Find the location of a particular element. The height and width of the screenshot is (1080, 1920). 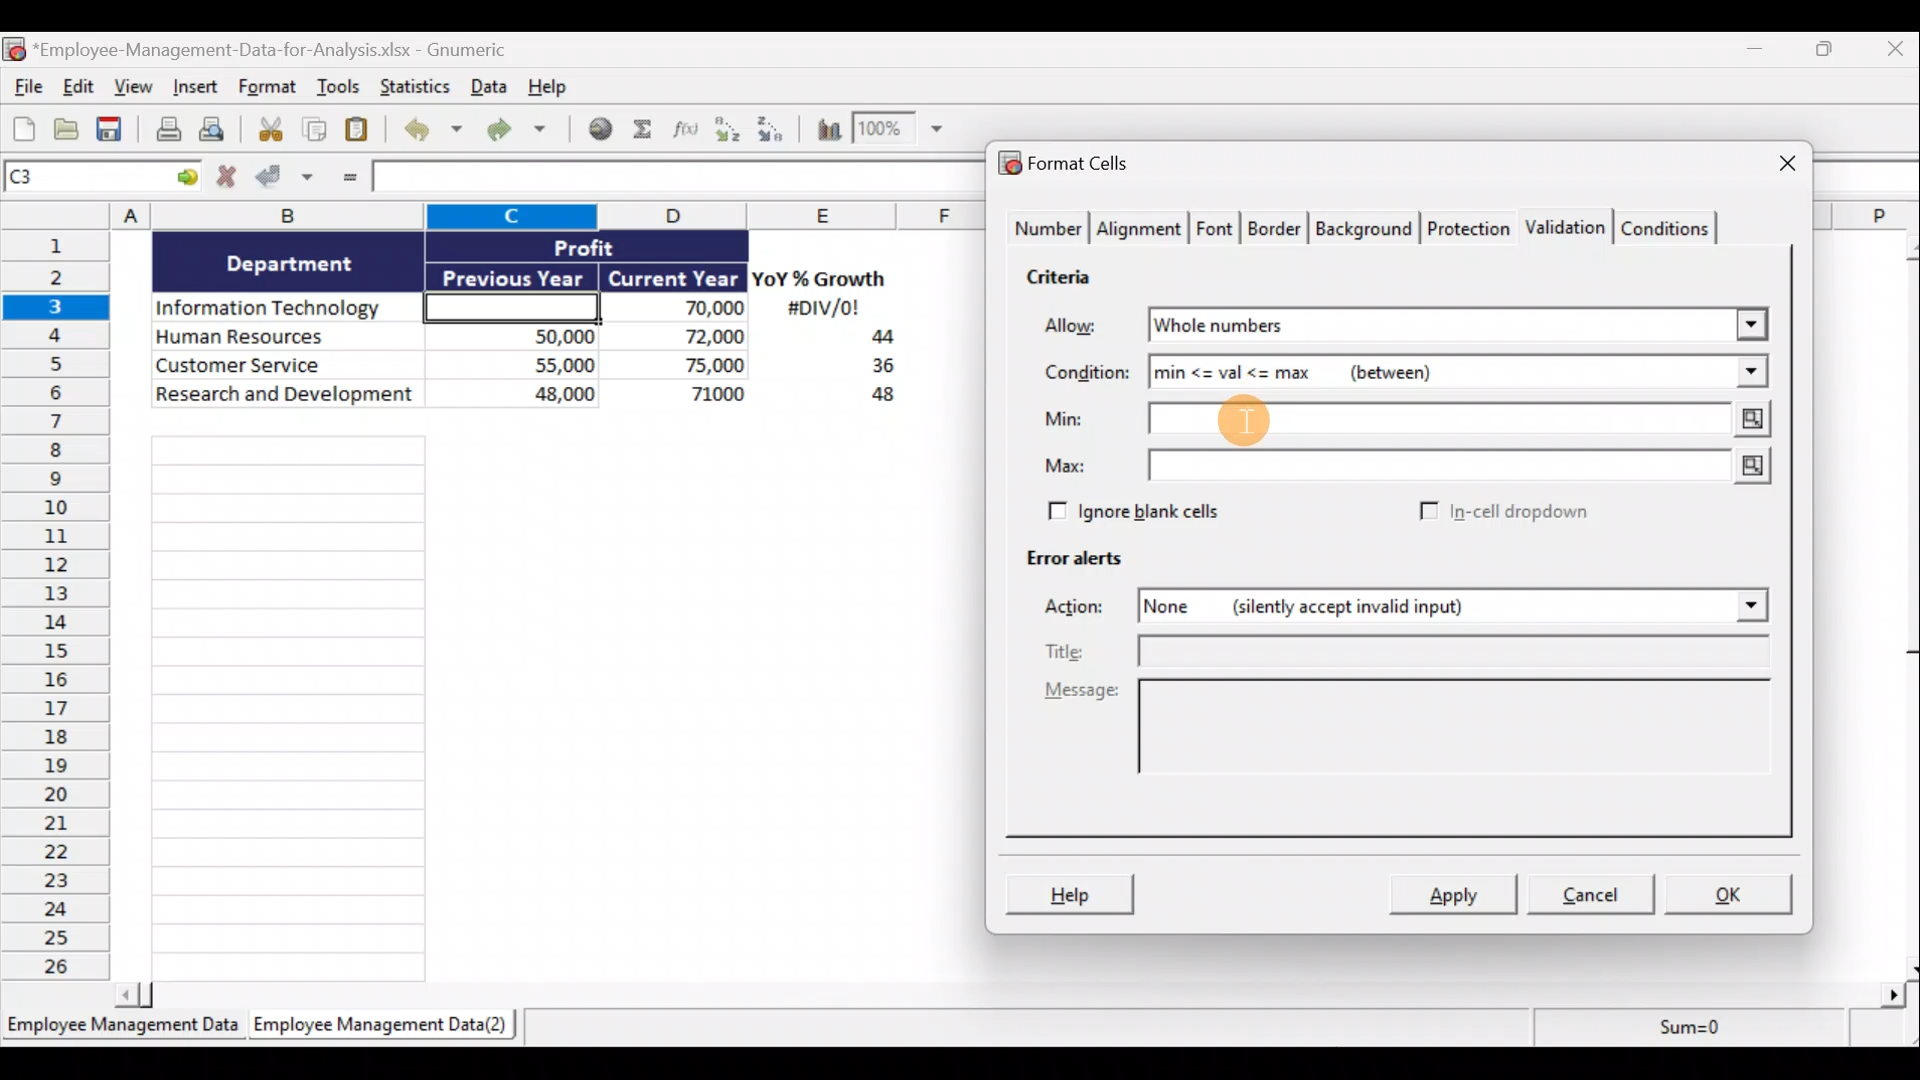

Customer Service is located at coordinates (288, 363).